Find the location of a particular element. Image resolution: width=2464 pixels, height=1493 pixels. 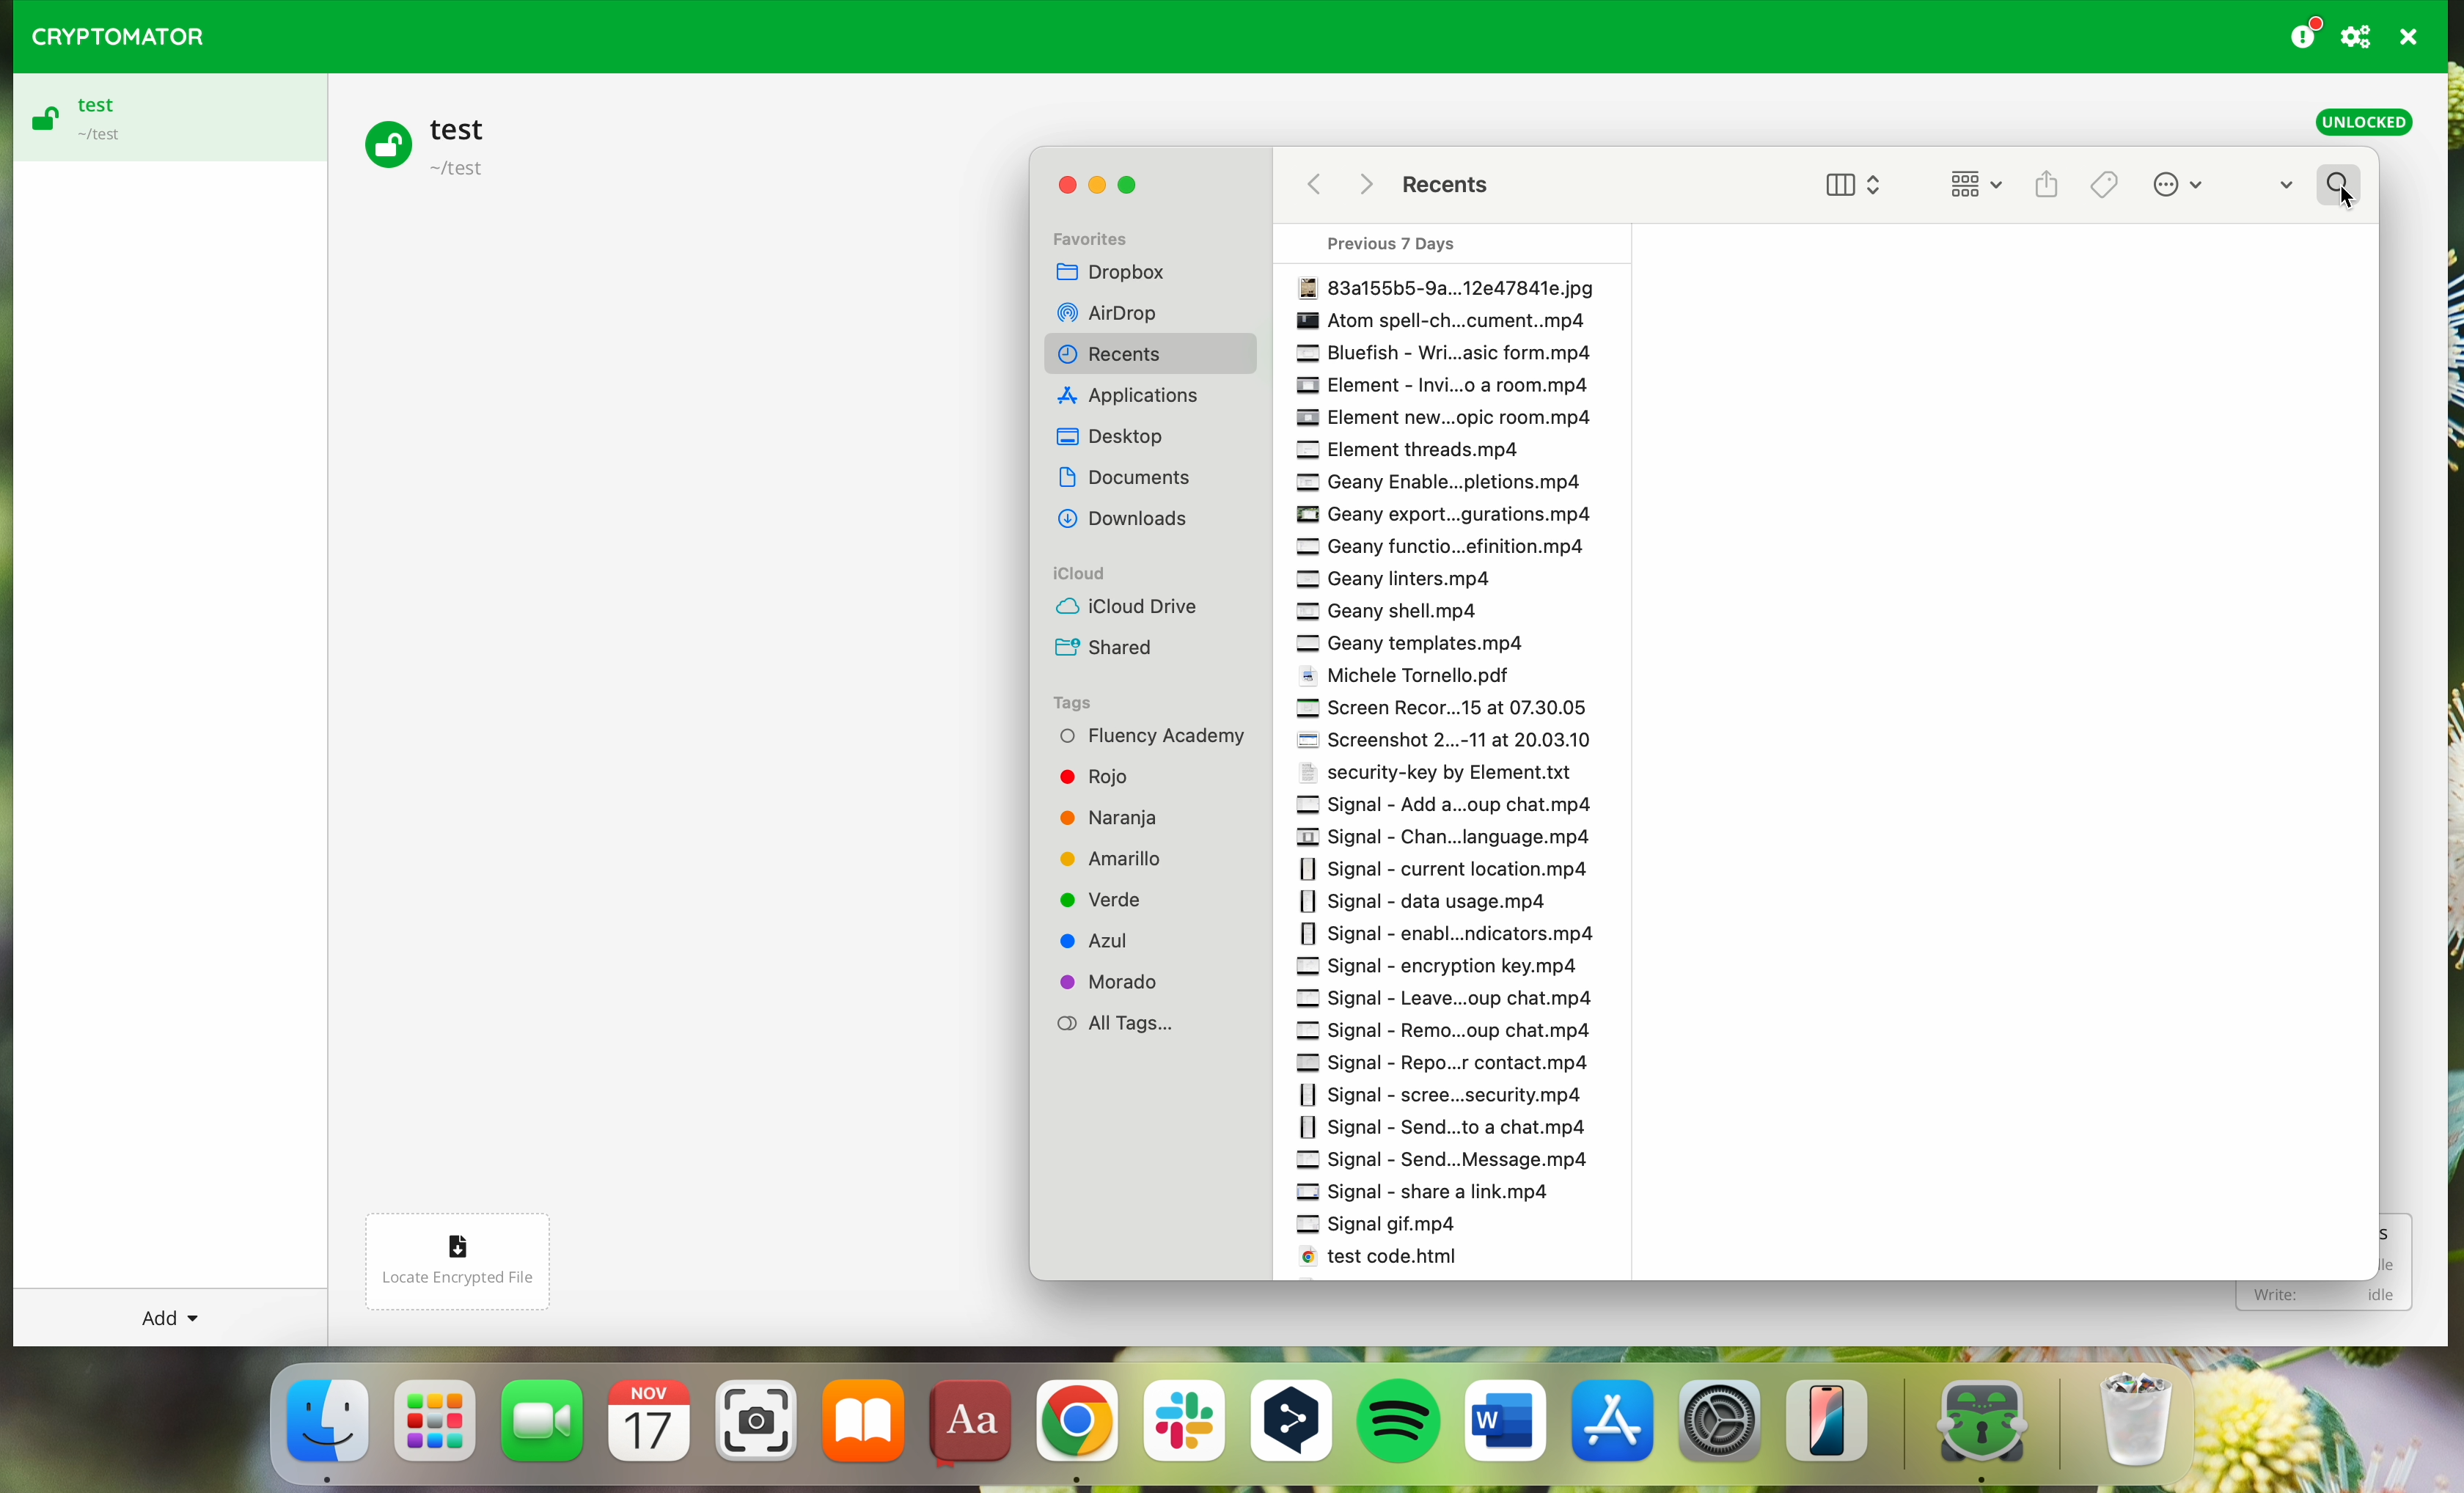

signal add is located at coordinates (1459, 806).